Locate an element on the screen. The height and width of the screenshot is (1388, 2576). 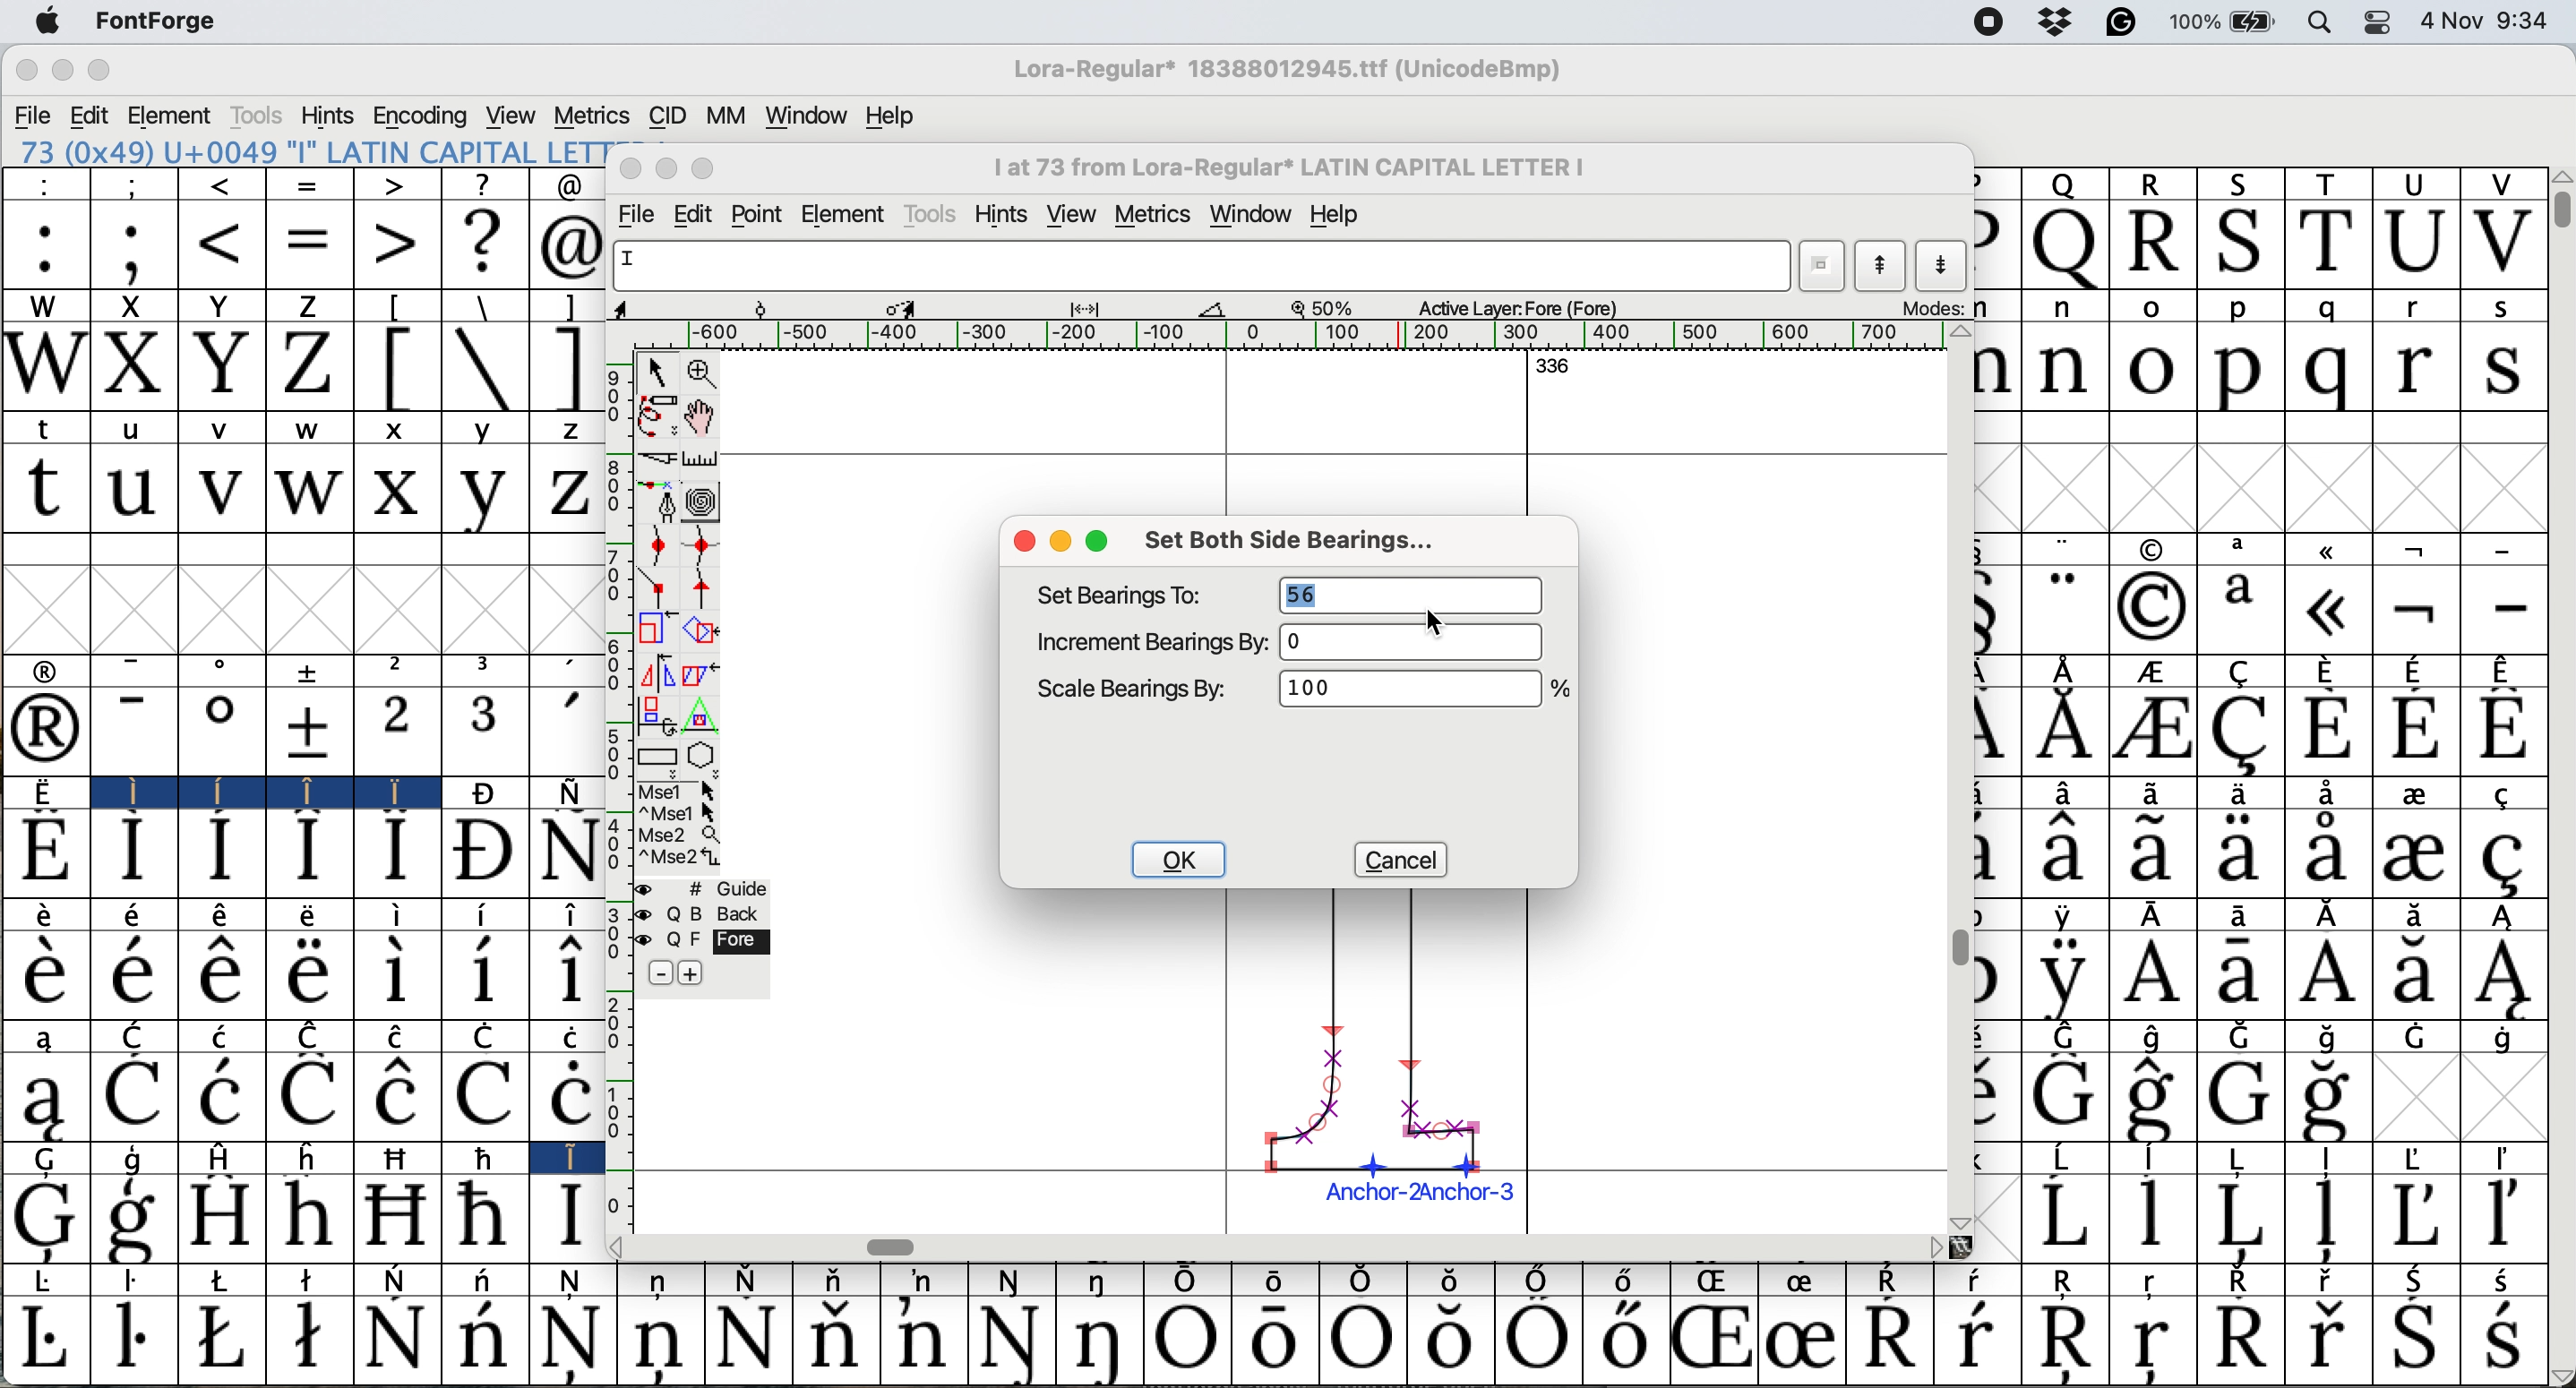
p is located at coordinates (2237, 370).